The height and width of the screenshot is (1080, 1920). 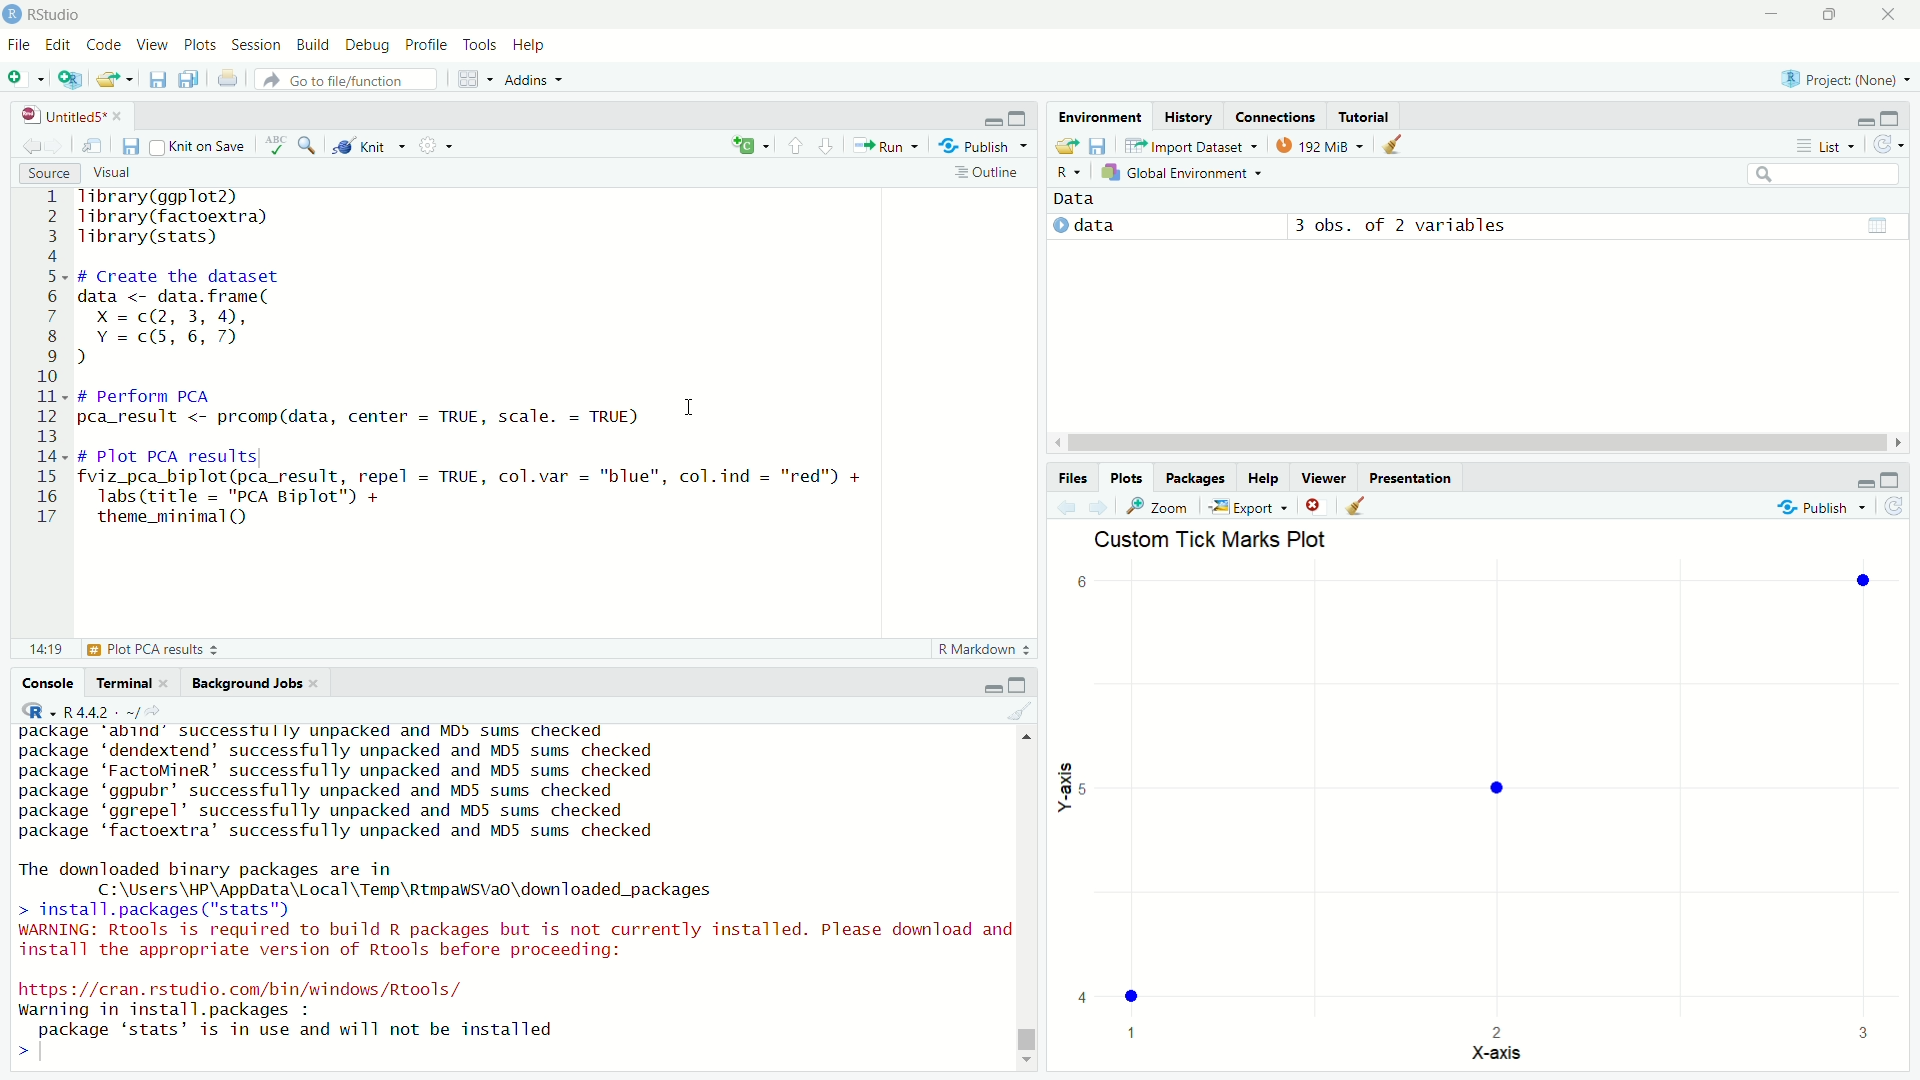 I want to click on language select, so click(x=747, y=146).